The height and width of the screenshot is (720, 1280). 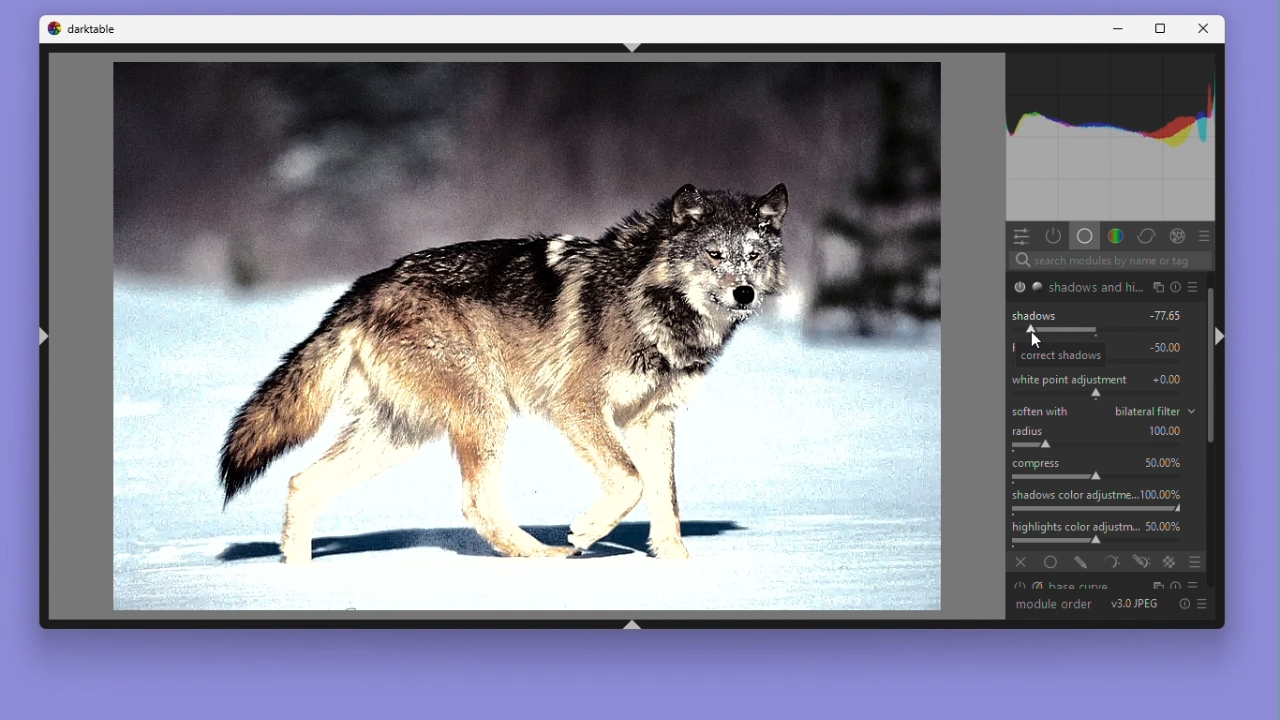 What do you see at coordinates (1168, 379) in the screenshot?
I see `+0.00` at bounding box center [1168, 379].